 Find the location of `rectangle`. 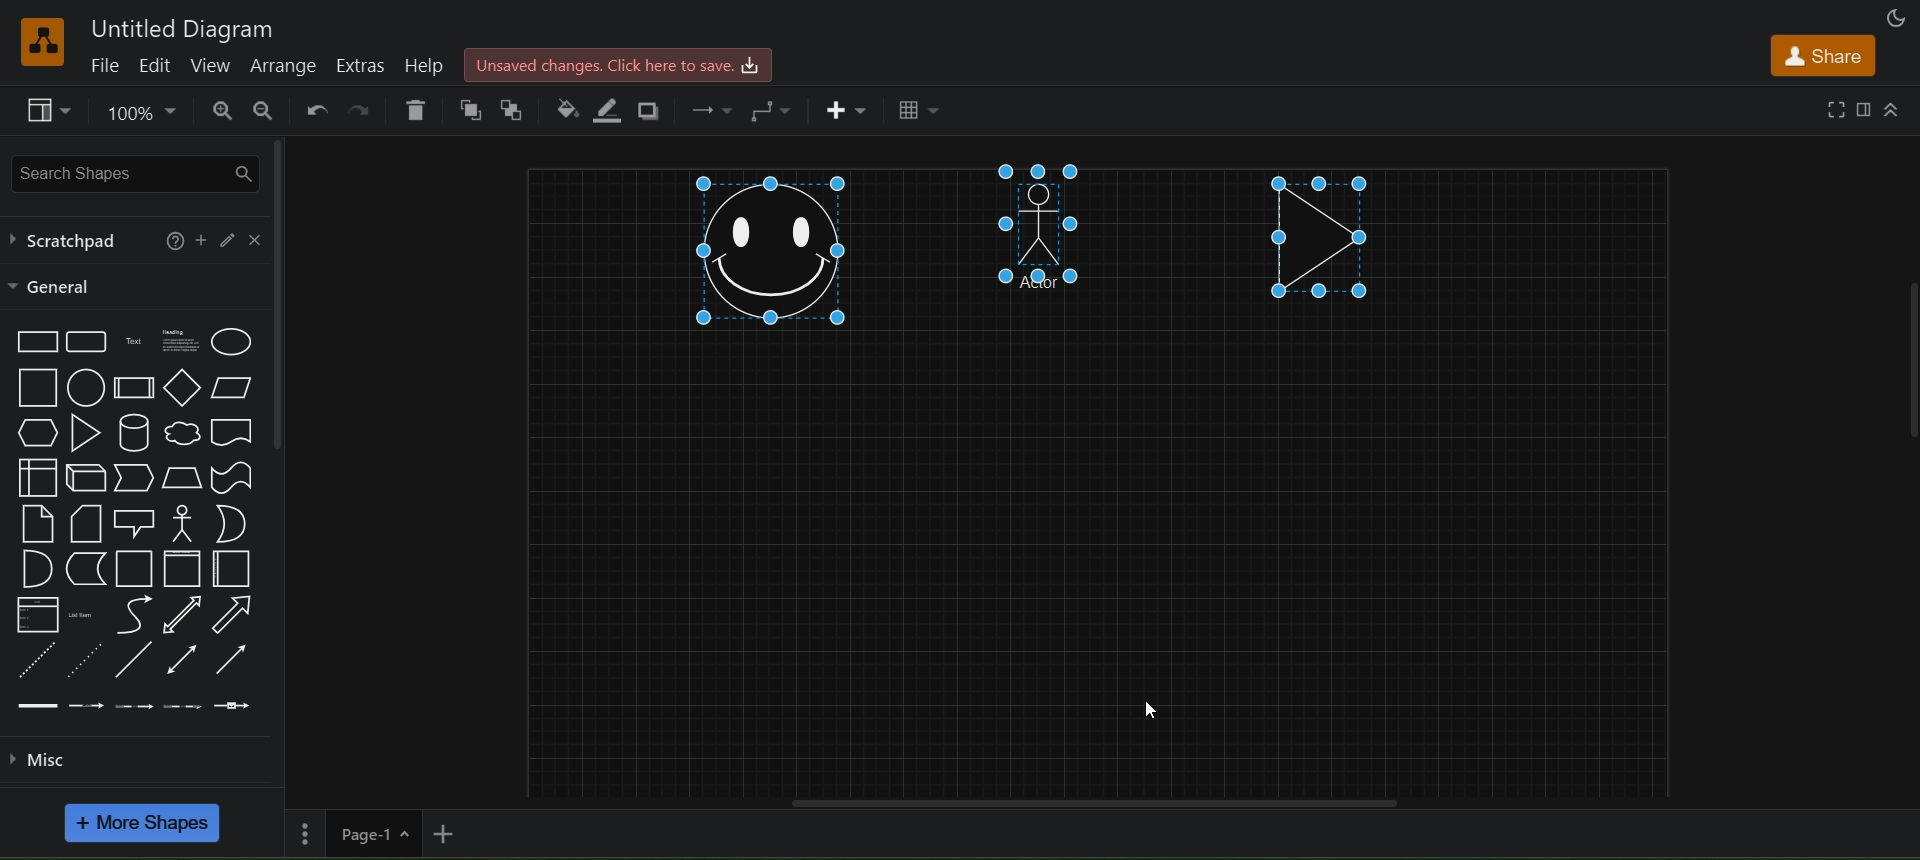

rectangle is located at coordinates (34, 343).